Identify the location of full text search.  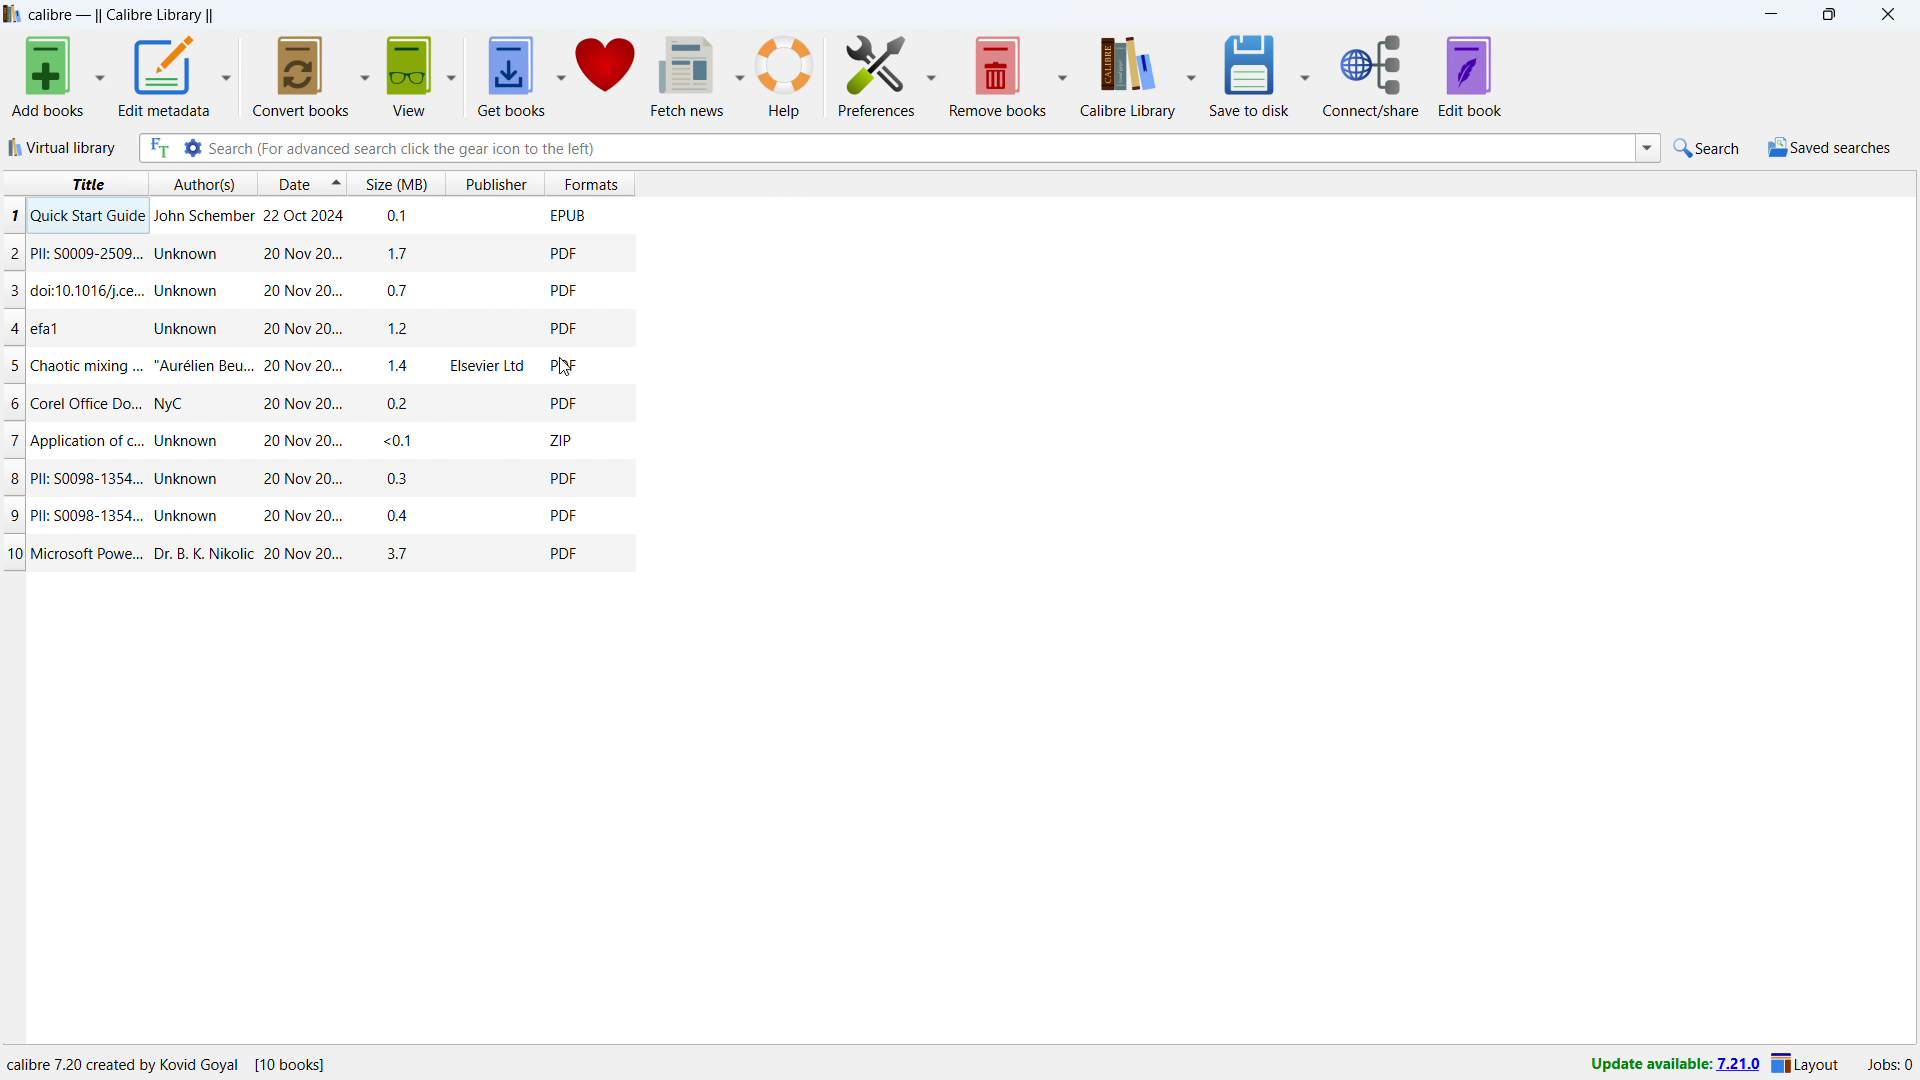
(159, 148).